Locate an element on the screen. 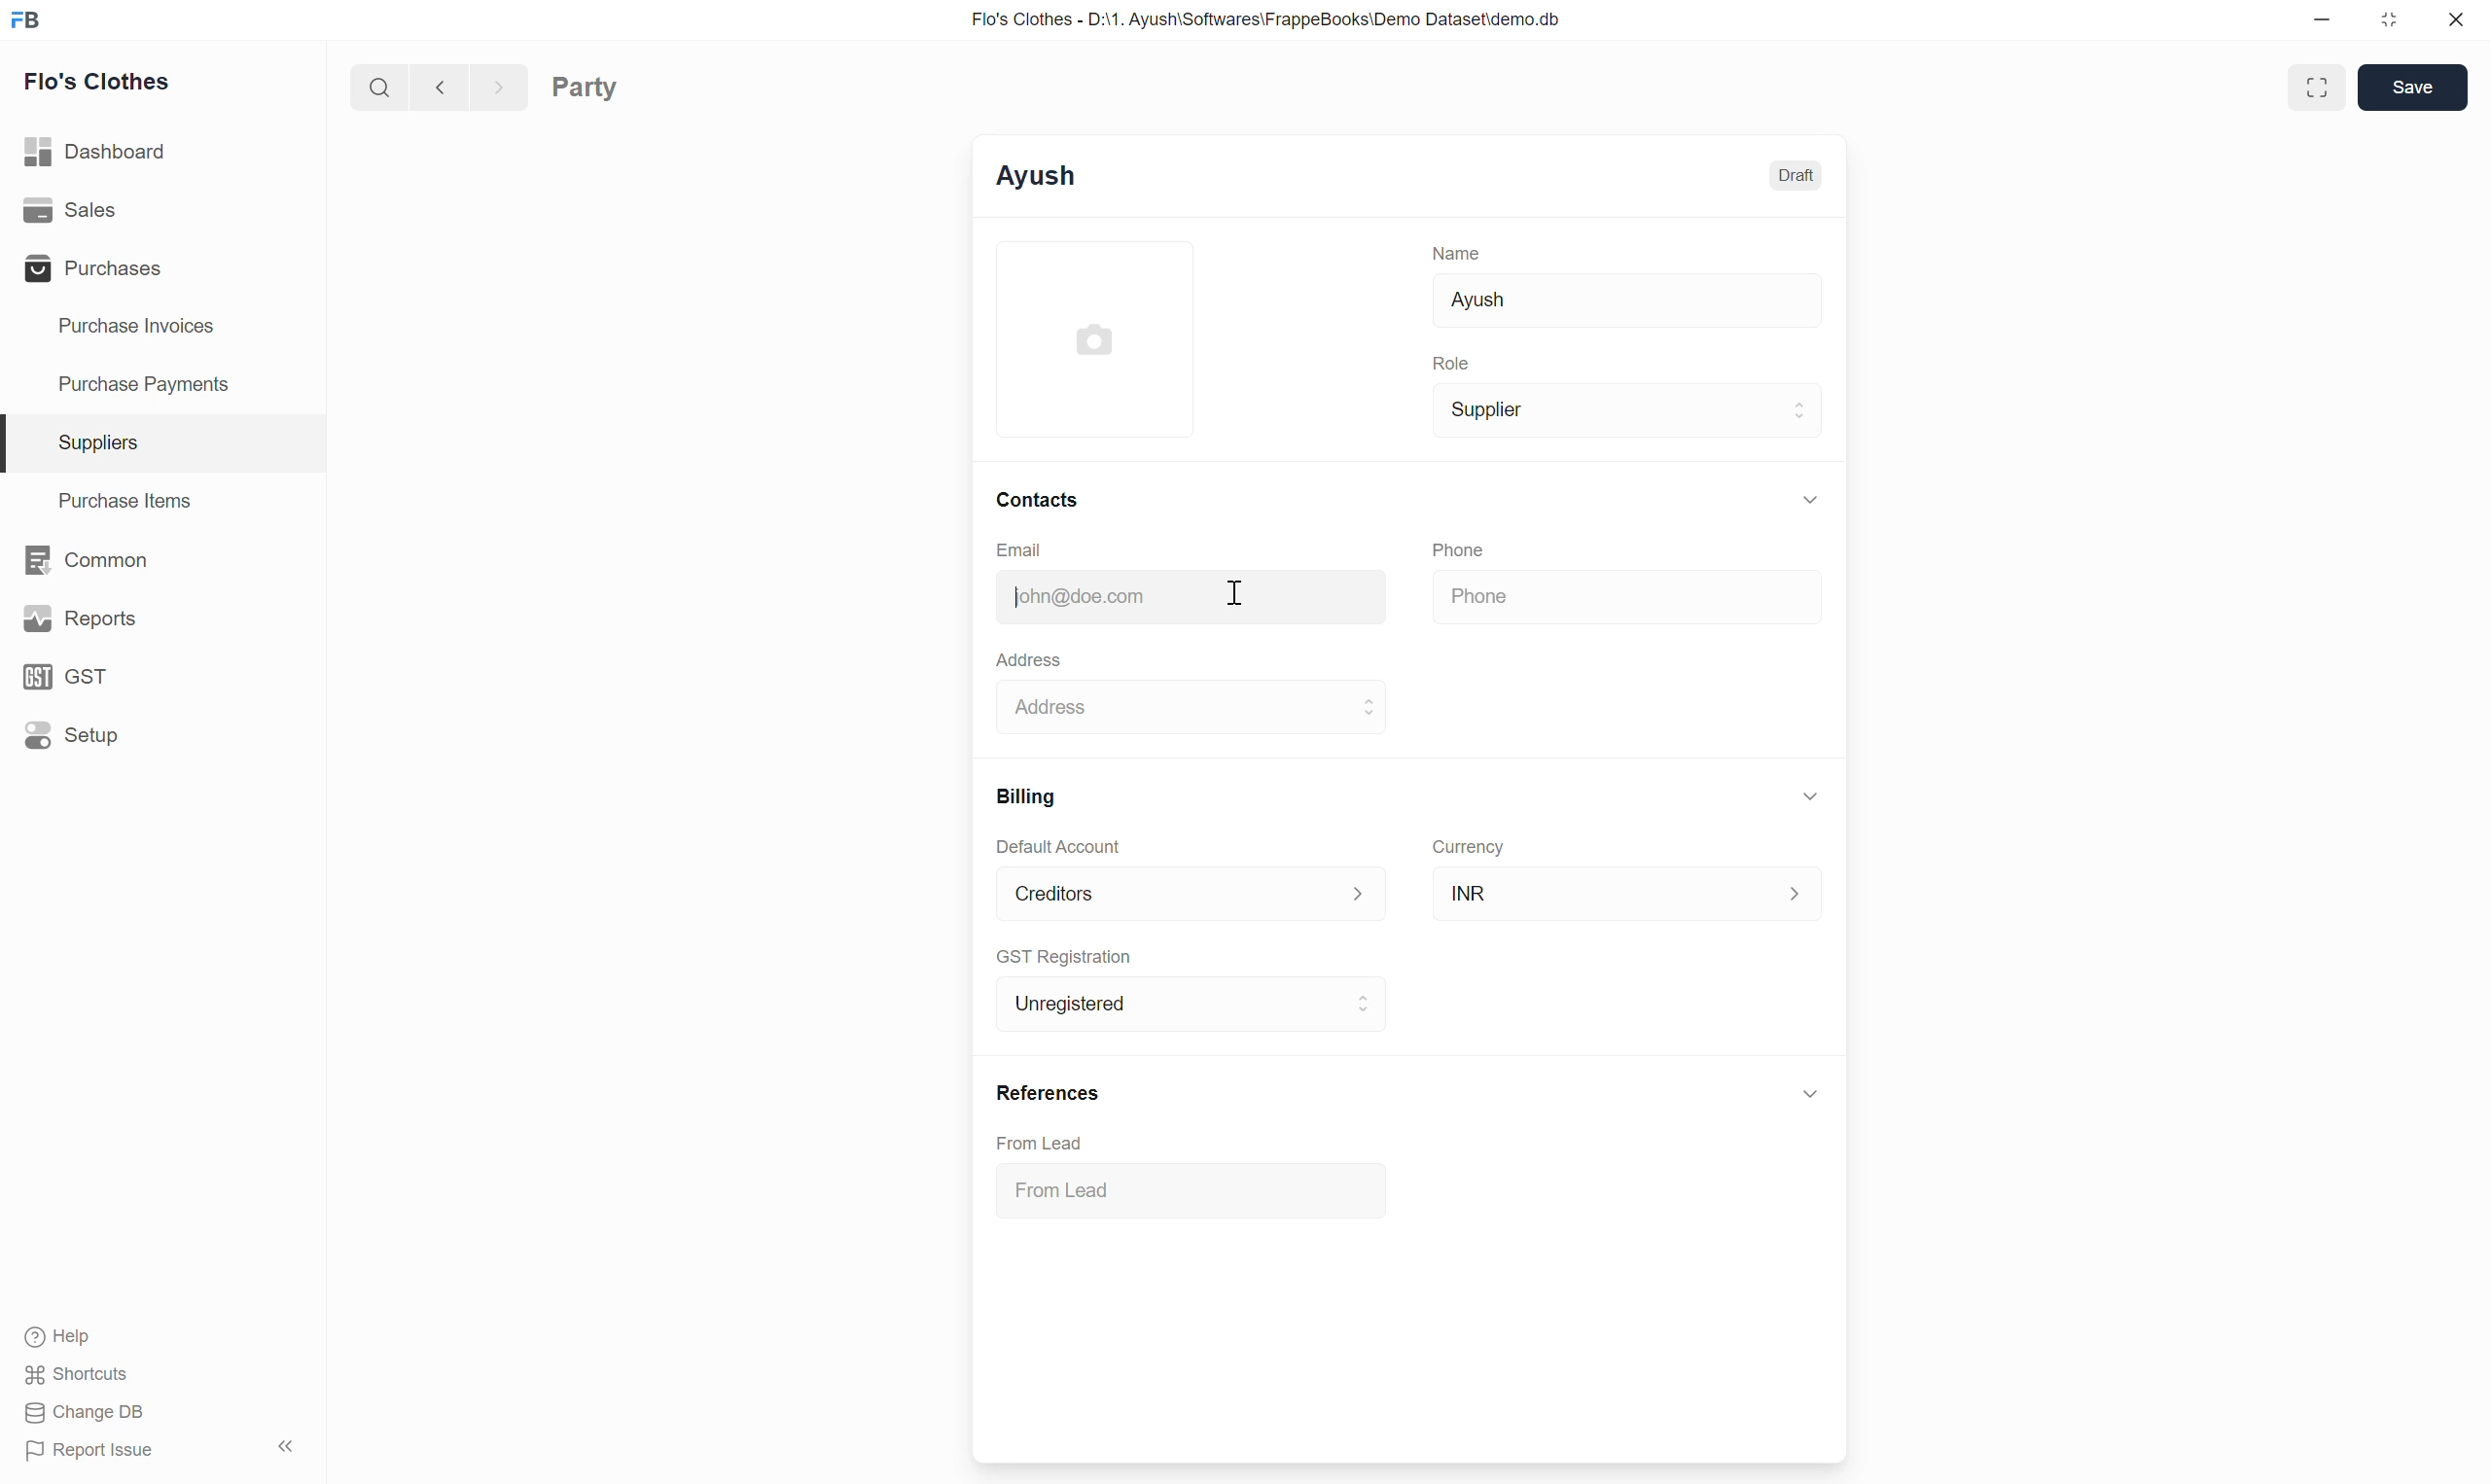  Email is located at coordinates (1019, 550).